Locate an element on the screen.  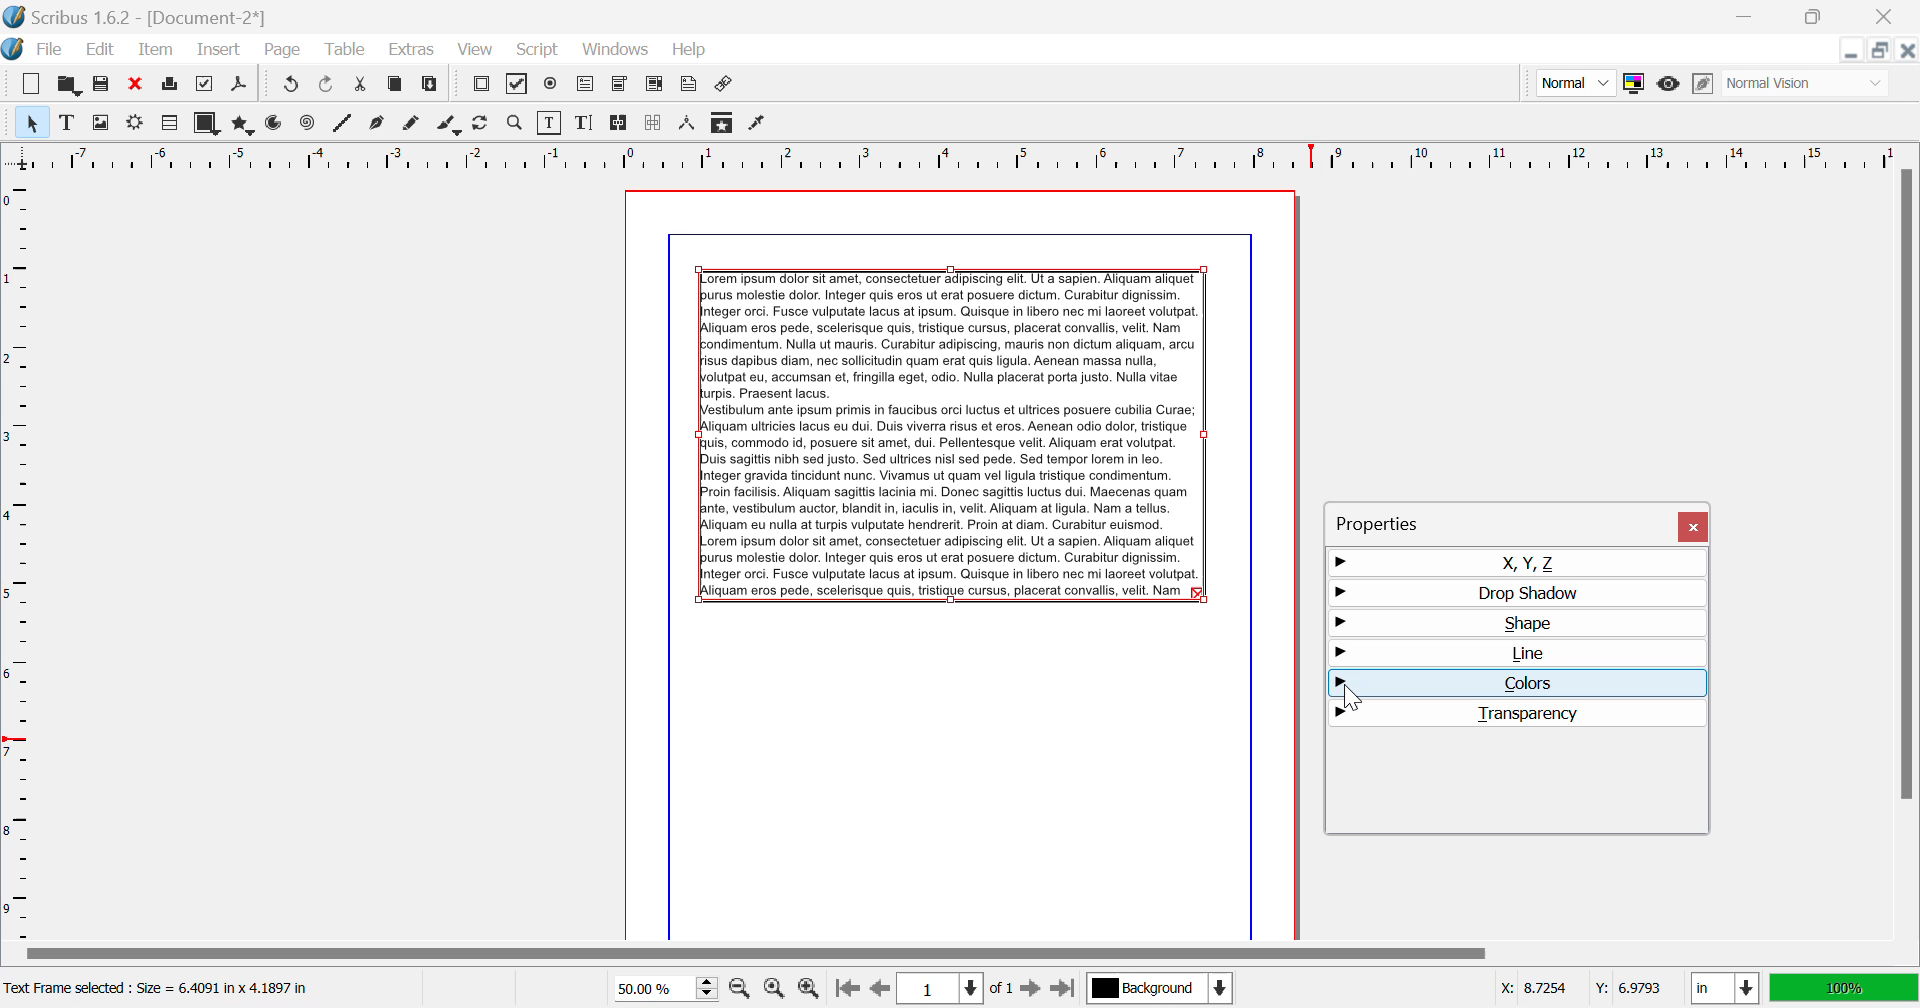
Help is located at coordinates (691, 50).